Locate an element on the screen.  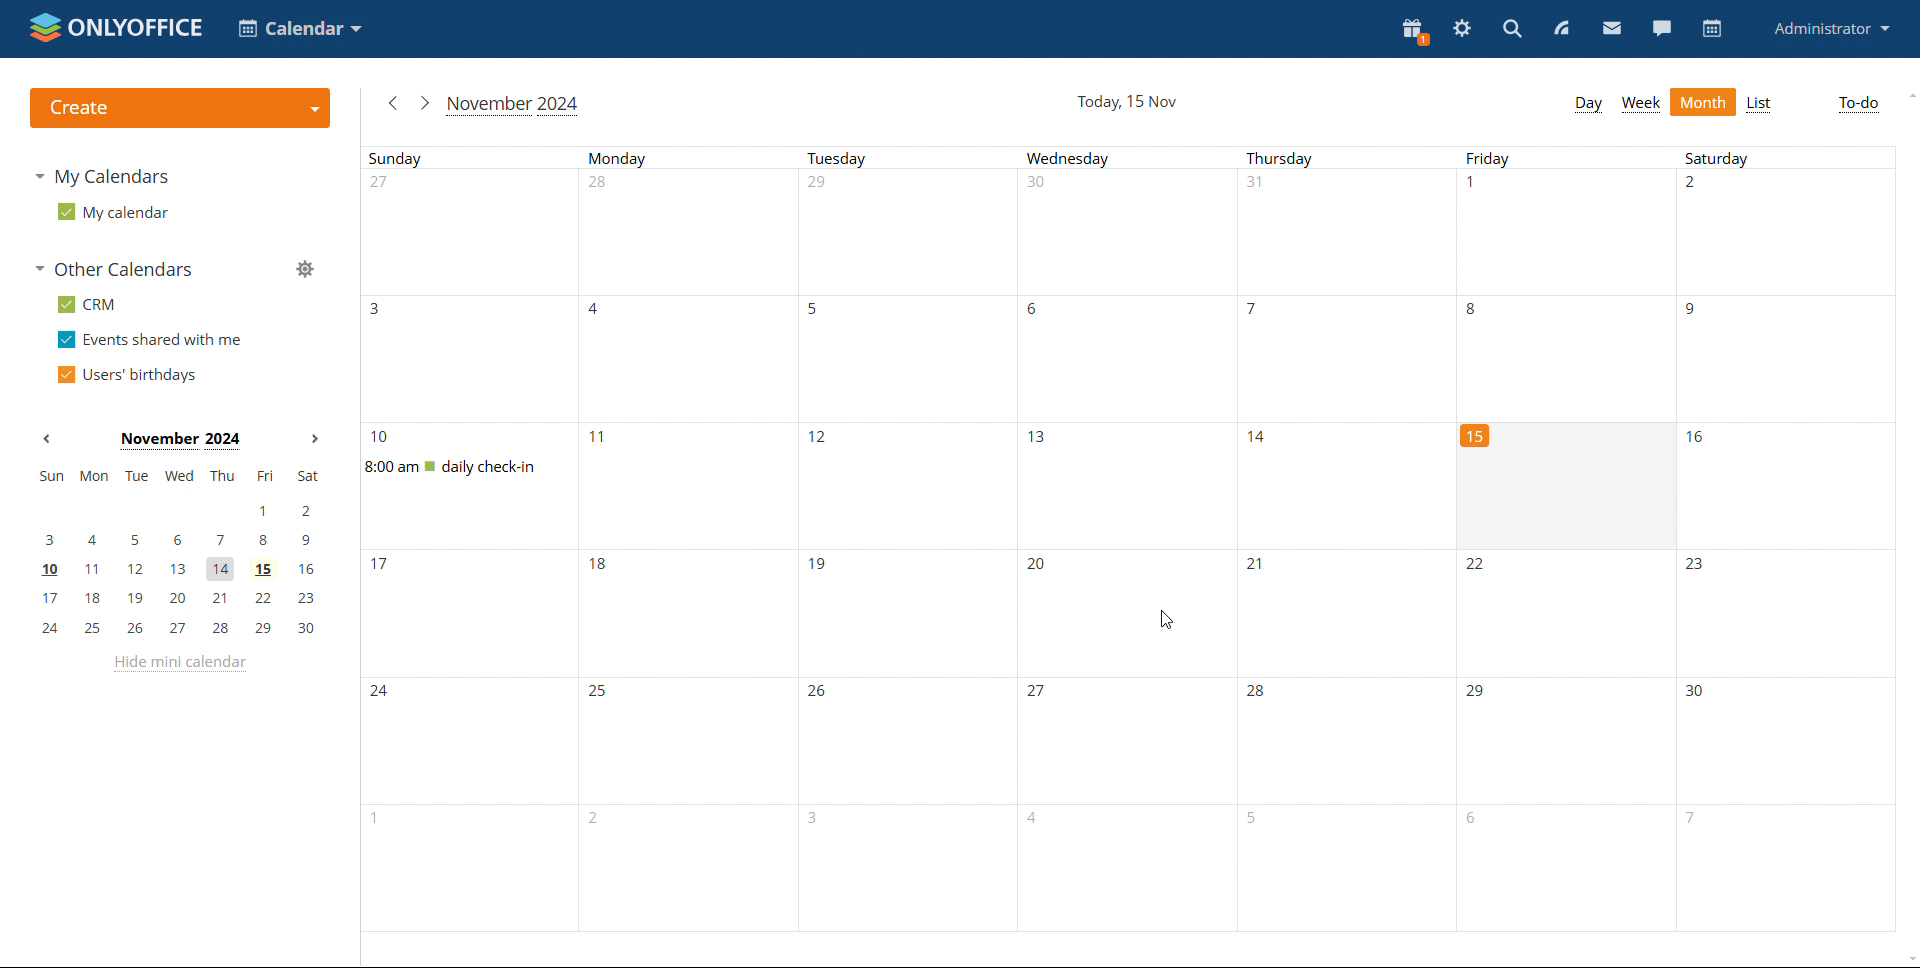
next month is located at coordinates (424, 104).